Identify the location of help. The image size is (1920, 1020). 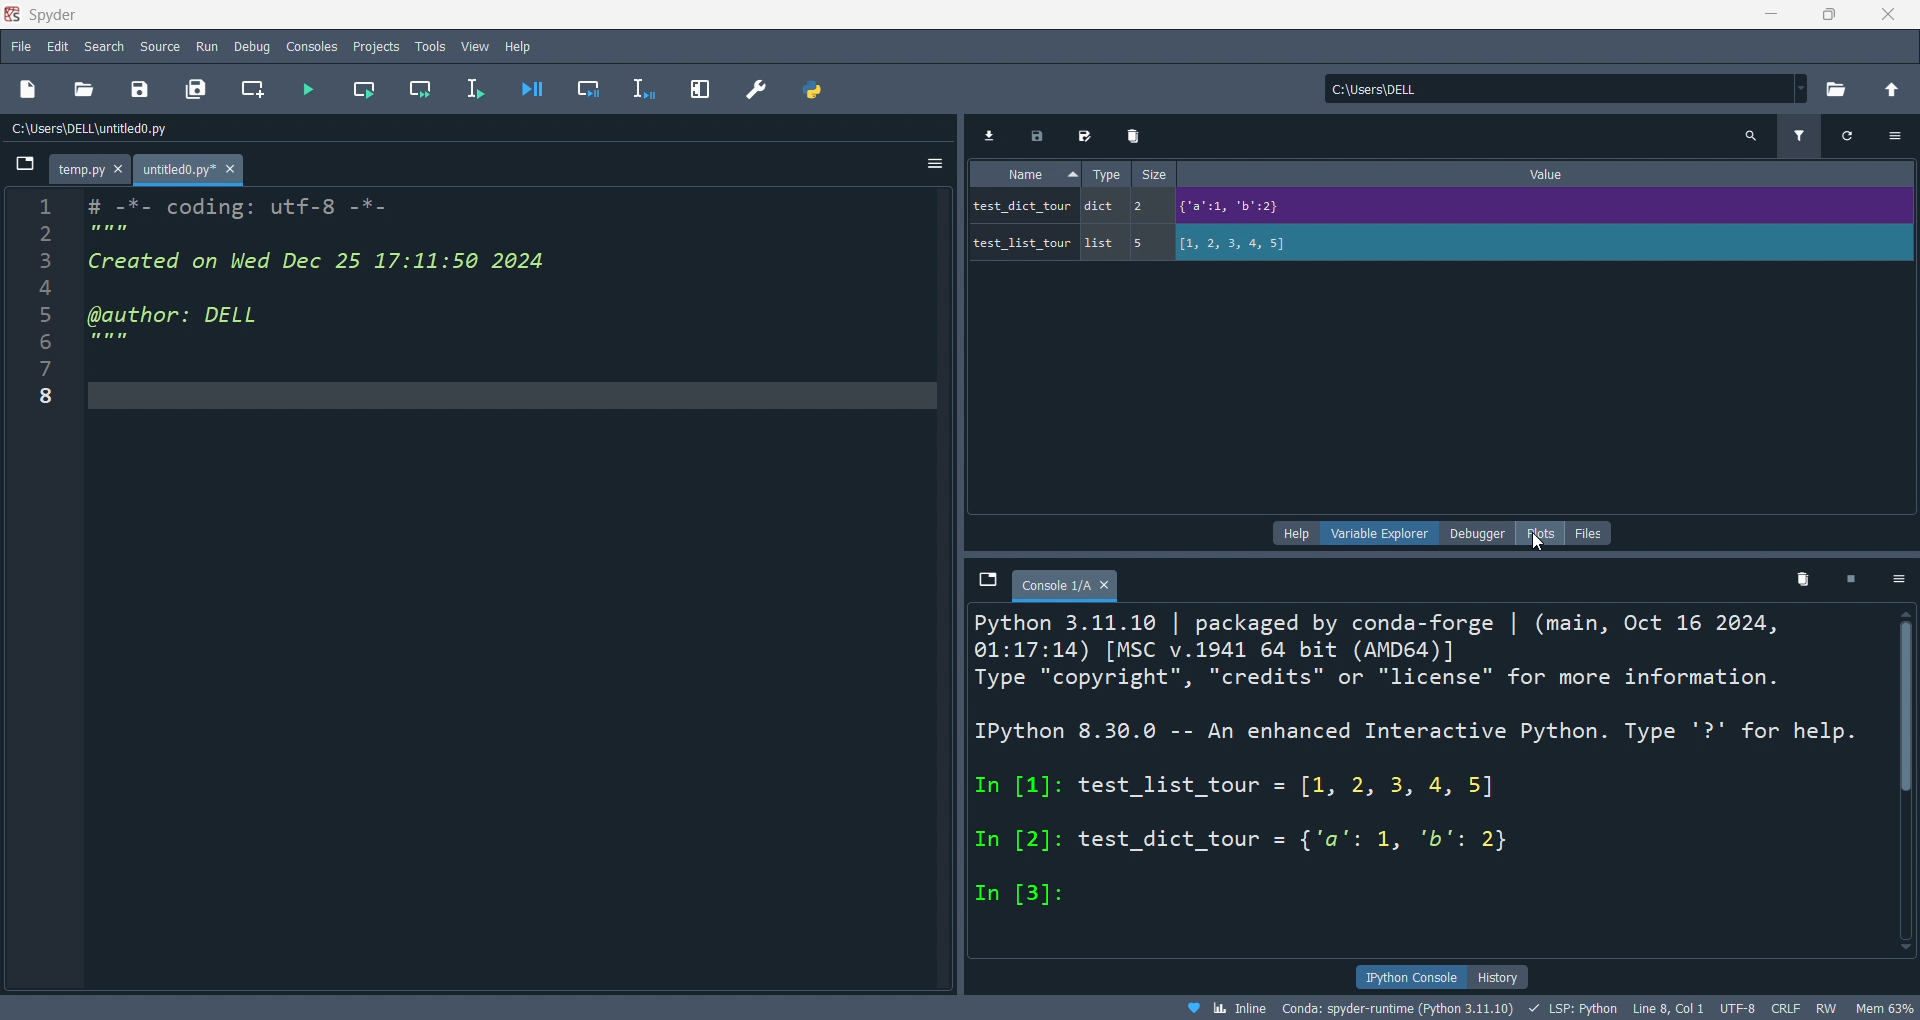
(1298, 533).